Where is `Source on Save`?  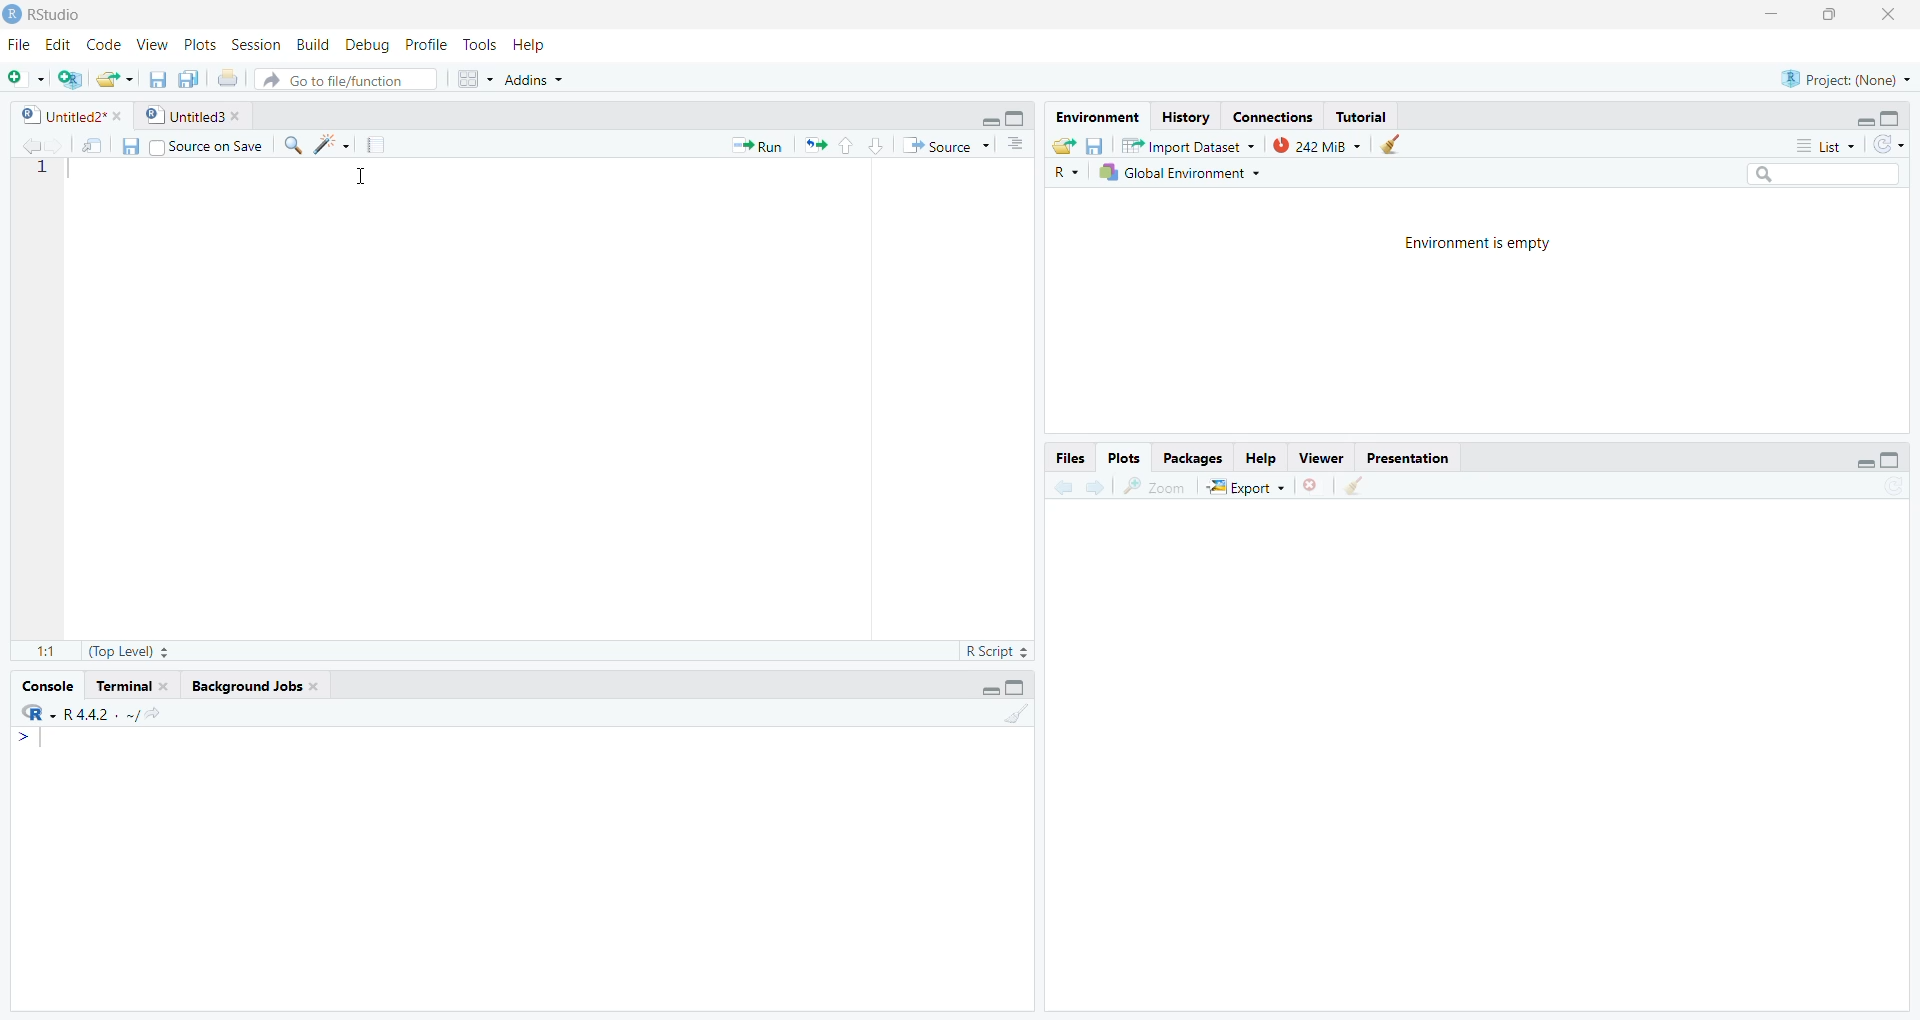 Source on Save is located at coordinates (192, 145).